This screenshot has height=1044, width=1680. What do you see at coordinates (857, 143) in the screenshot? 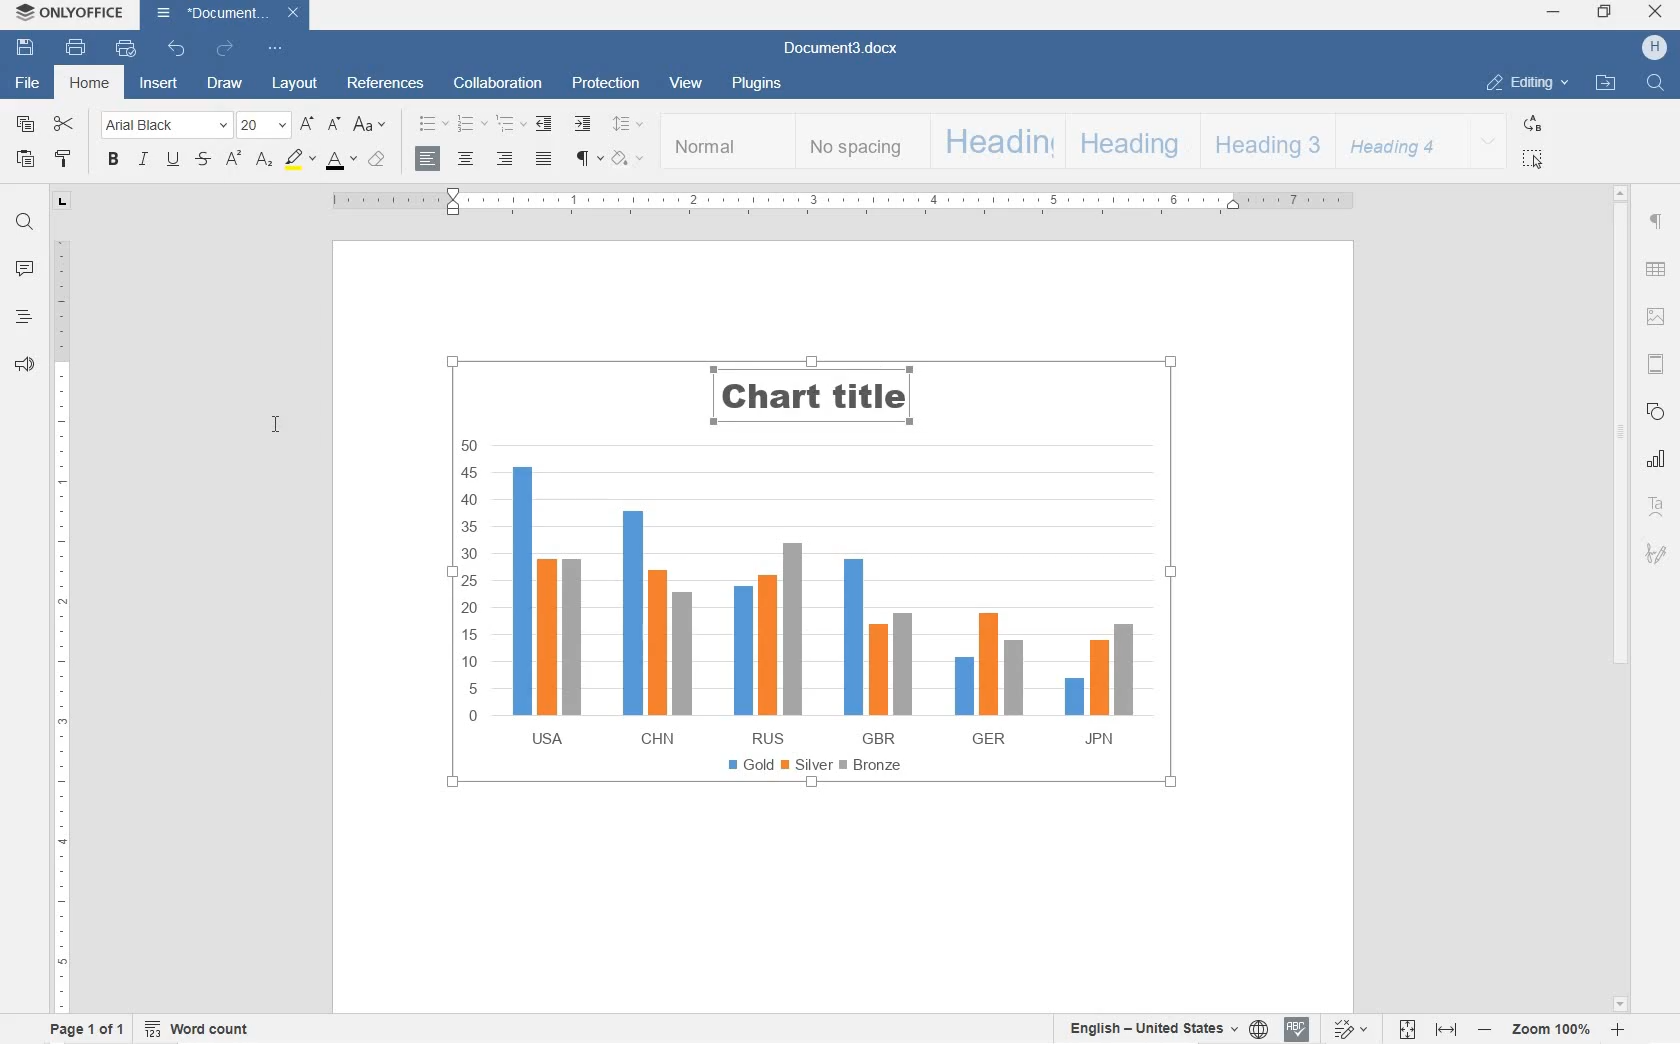
I see `NO SPACING` at bounding box center [857, 143].